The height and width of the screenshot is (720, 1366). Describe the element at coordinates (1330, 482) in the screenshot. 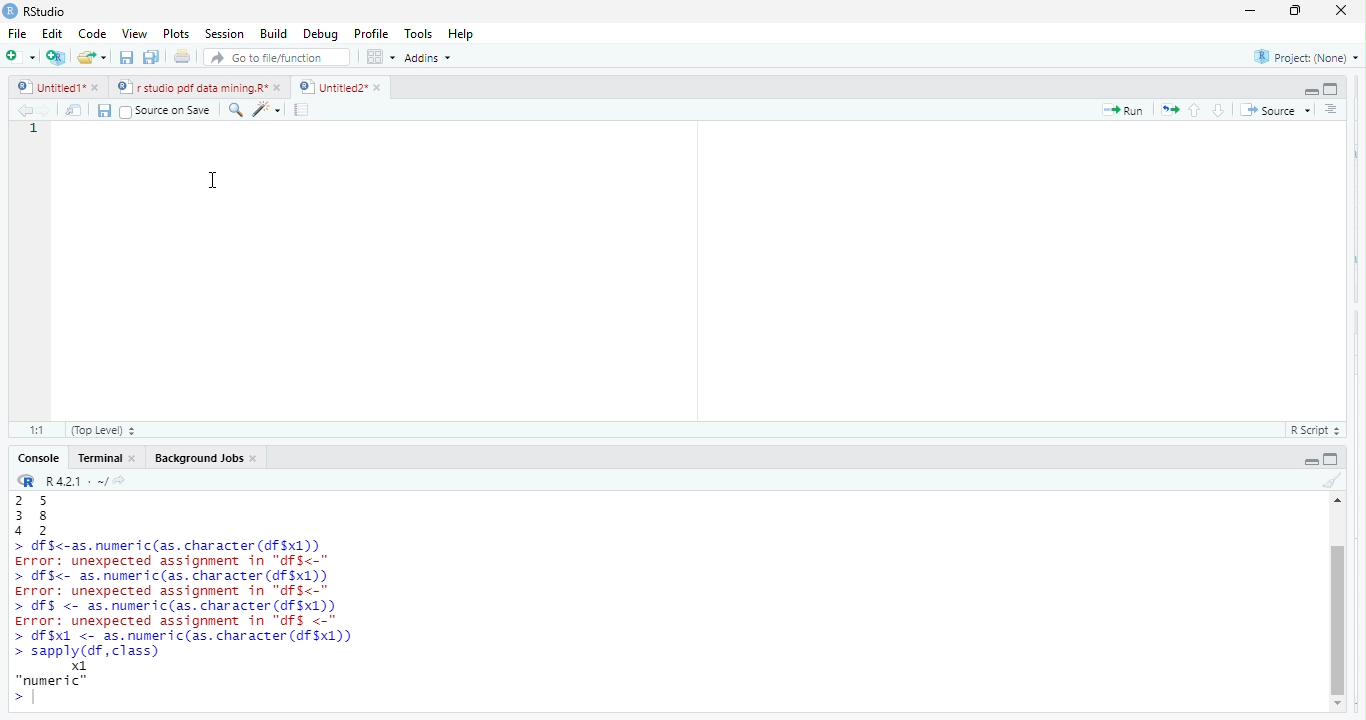

I see `clear console` at that location.